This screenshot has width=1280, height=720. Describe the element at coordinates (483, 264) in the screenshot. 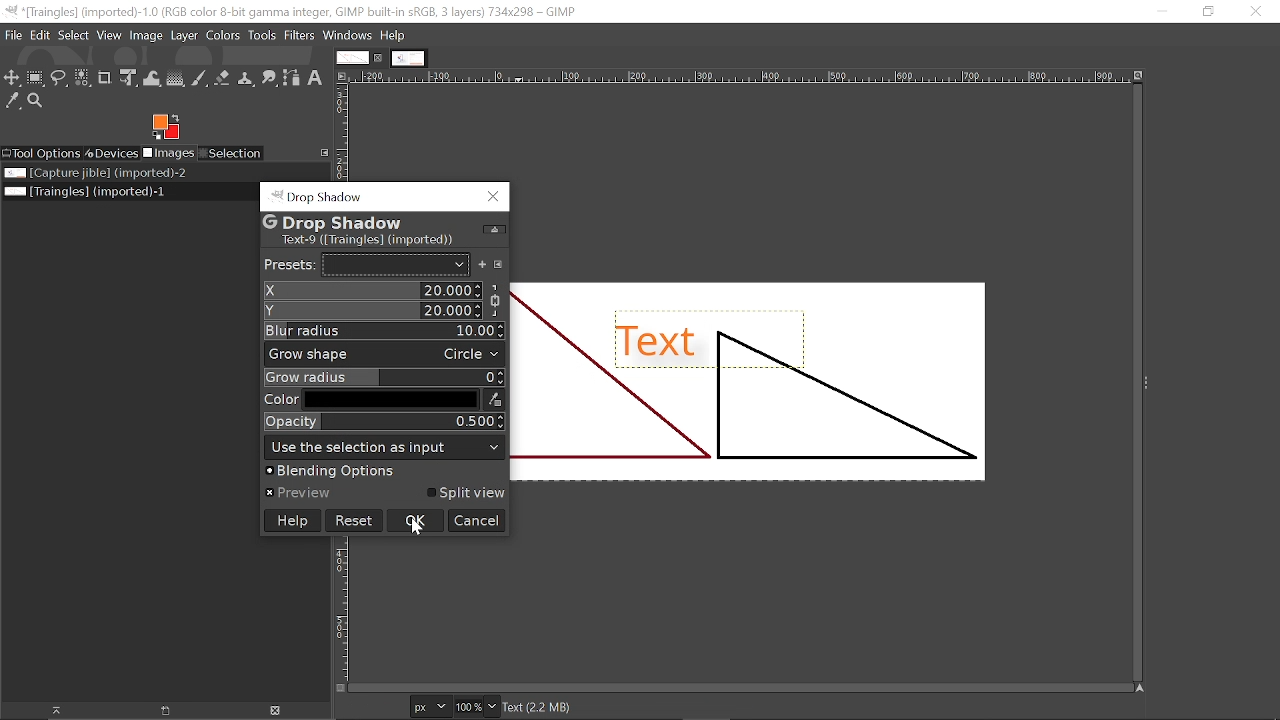

I see `Add preset` at that location.